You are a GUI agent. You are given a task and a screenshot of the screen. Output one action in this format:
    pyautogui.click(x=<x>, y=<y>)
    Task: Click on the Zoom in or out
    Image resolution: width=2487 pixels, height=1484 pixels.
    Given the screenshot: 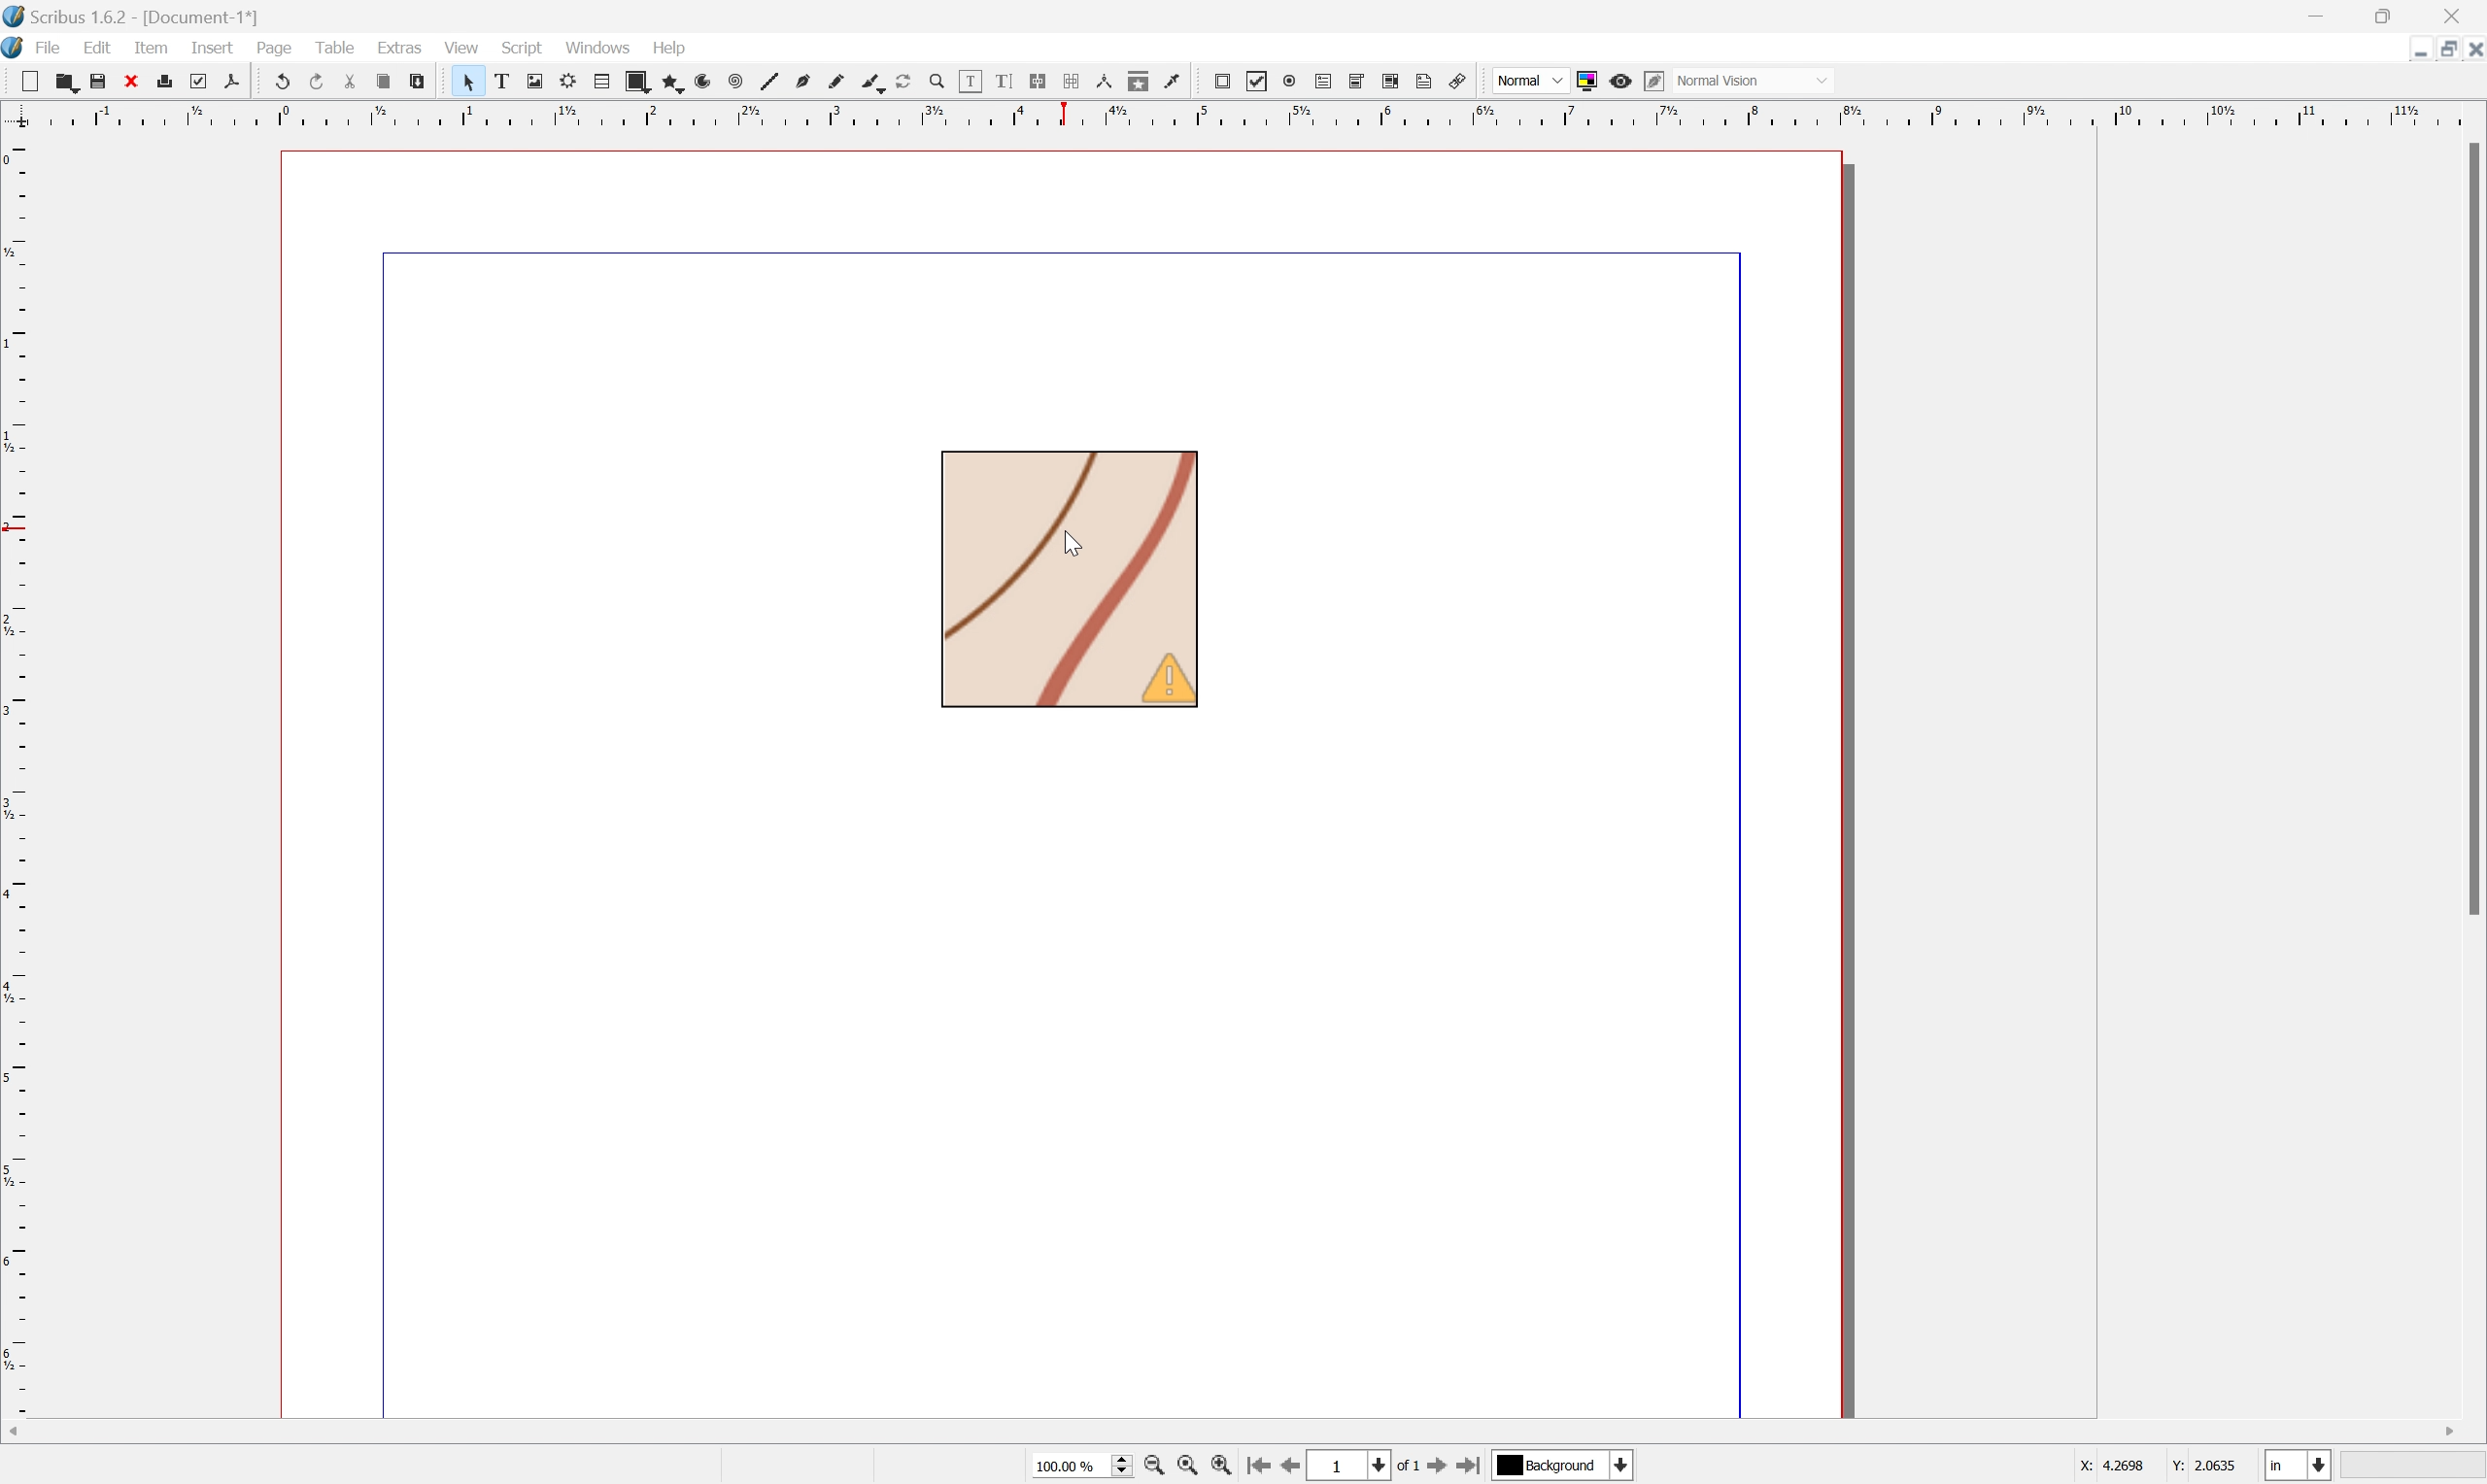 What is the action you would take?
    pyautogui.click(x=946, y=84)
    